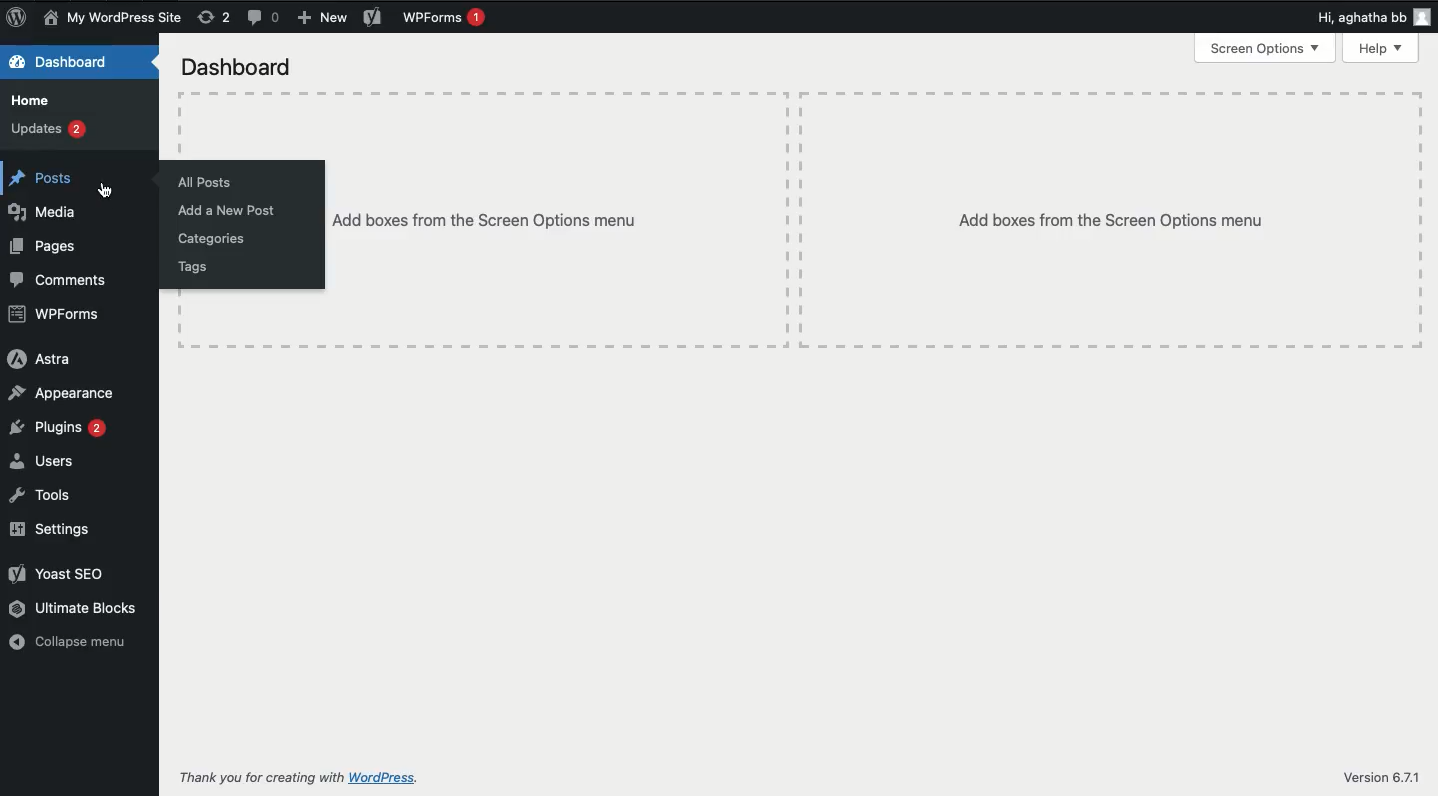 The height and width of the screenshot is (796, 1438). I want to click on Astra, so click(43, 359).